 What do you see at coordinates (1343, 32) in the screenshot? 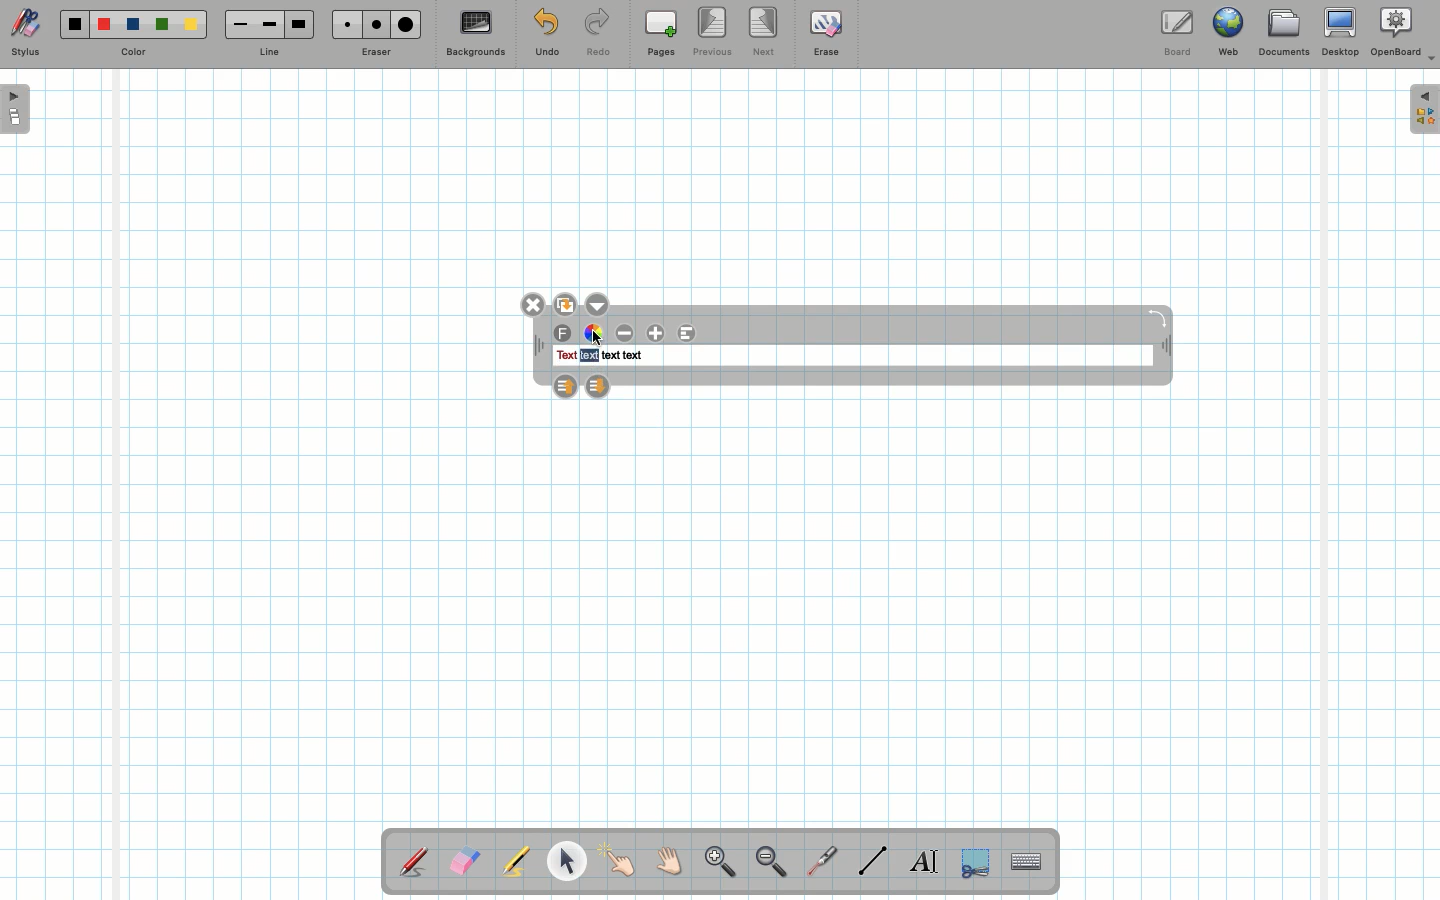
I see `Desktop` at bounding box center [1343, 32].